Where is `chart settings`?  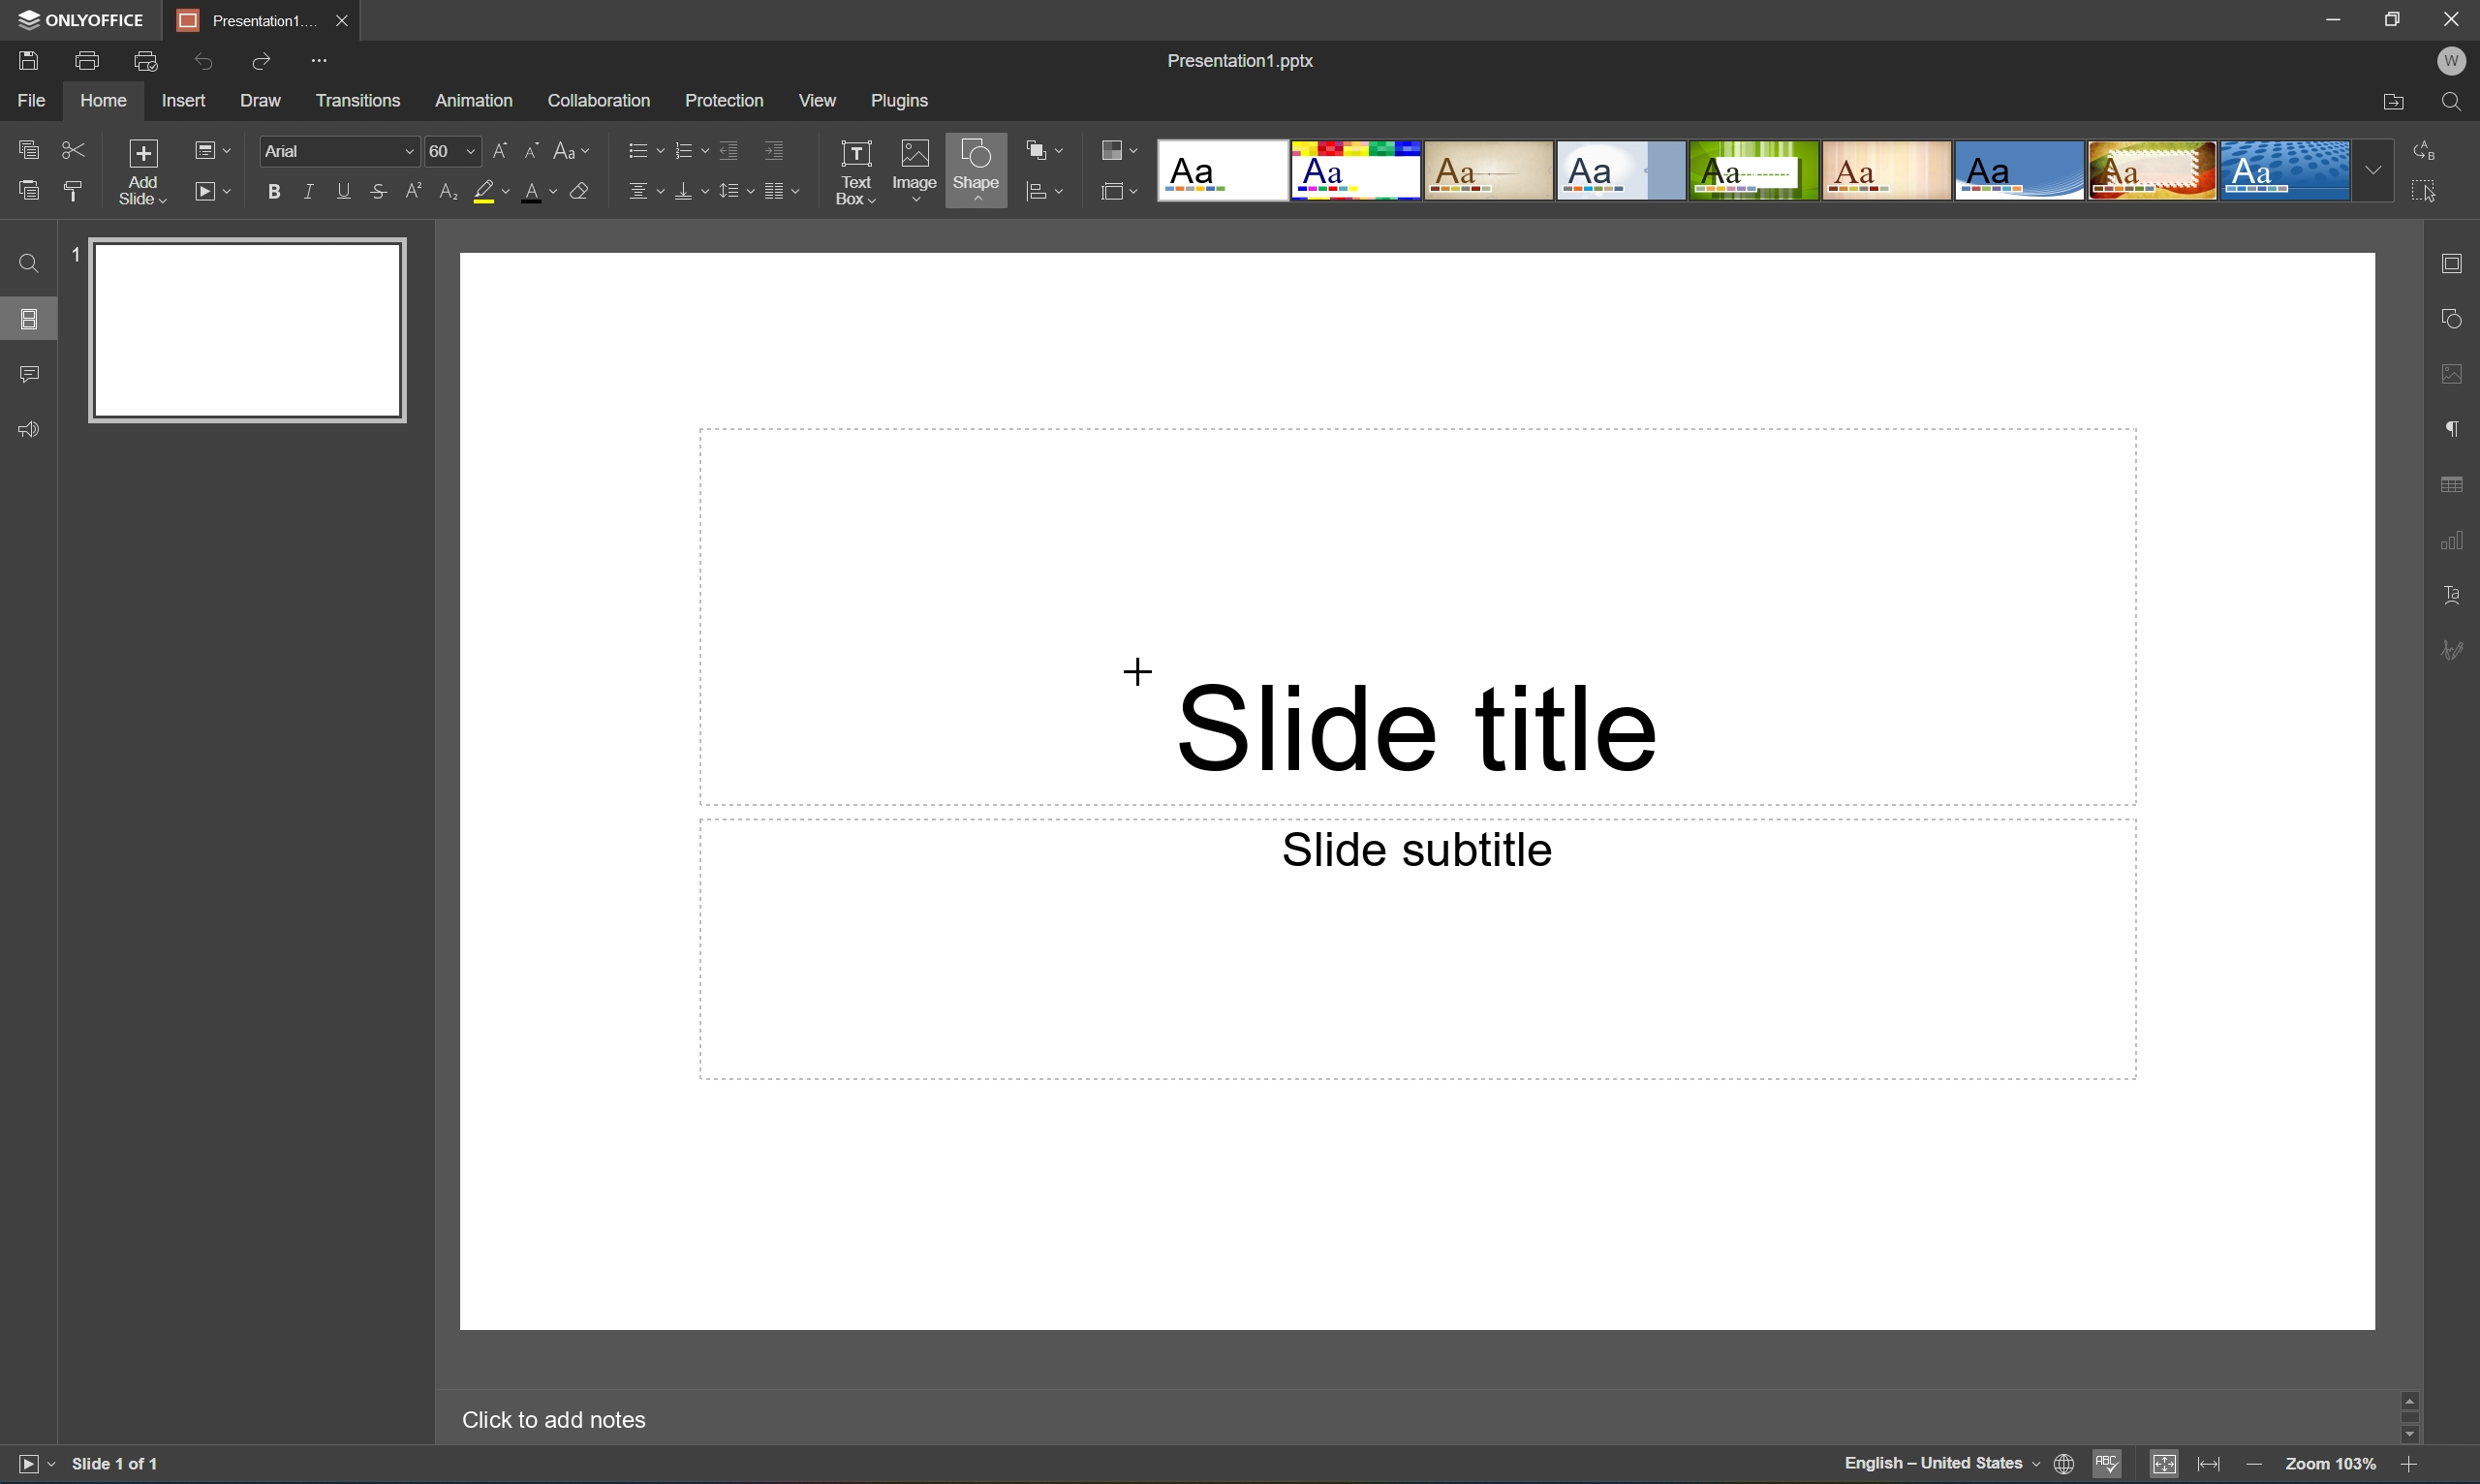
chart settings is located at coordinates (2455, 542).